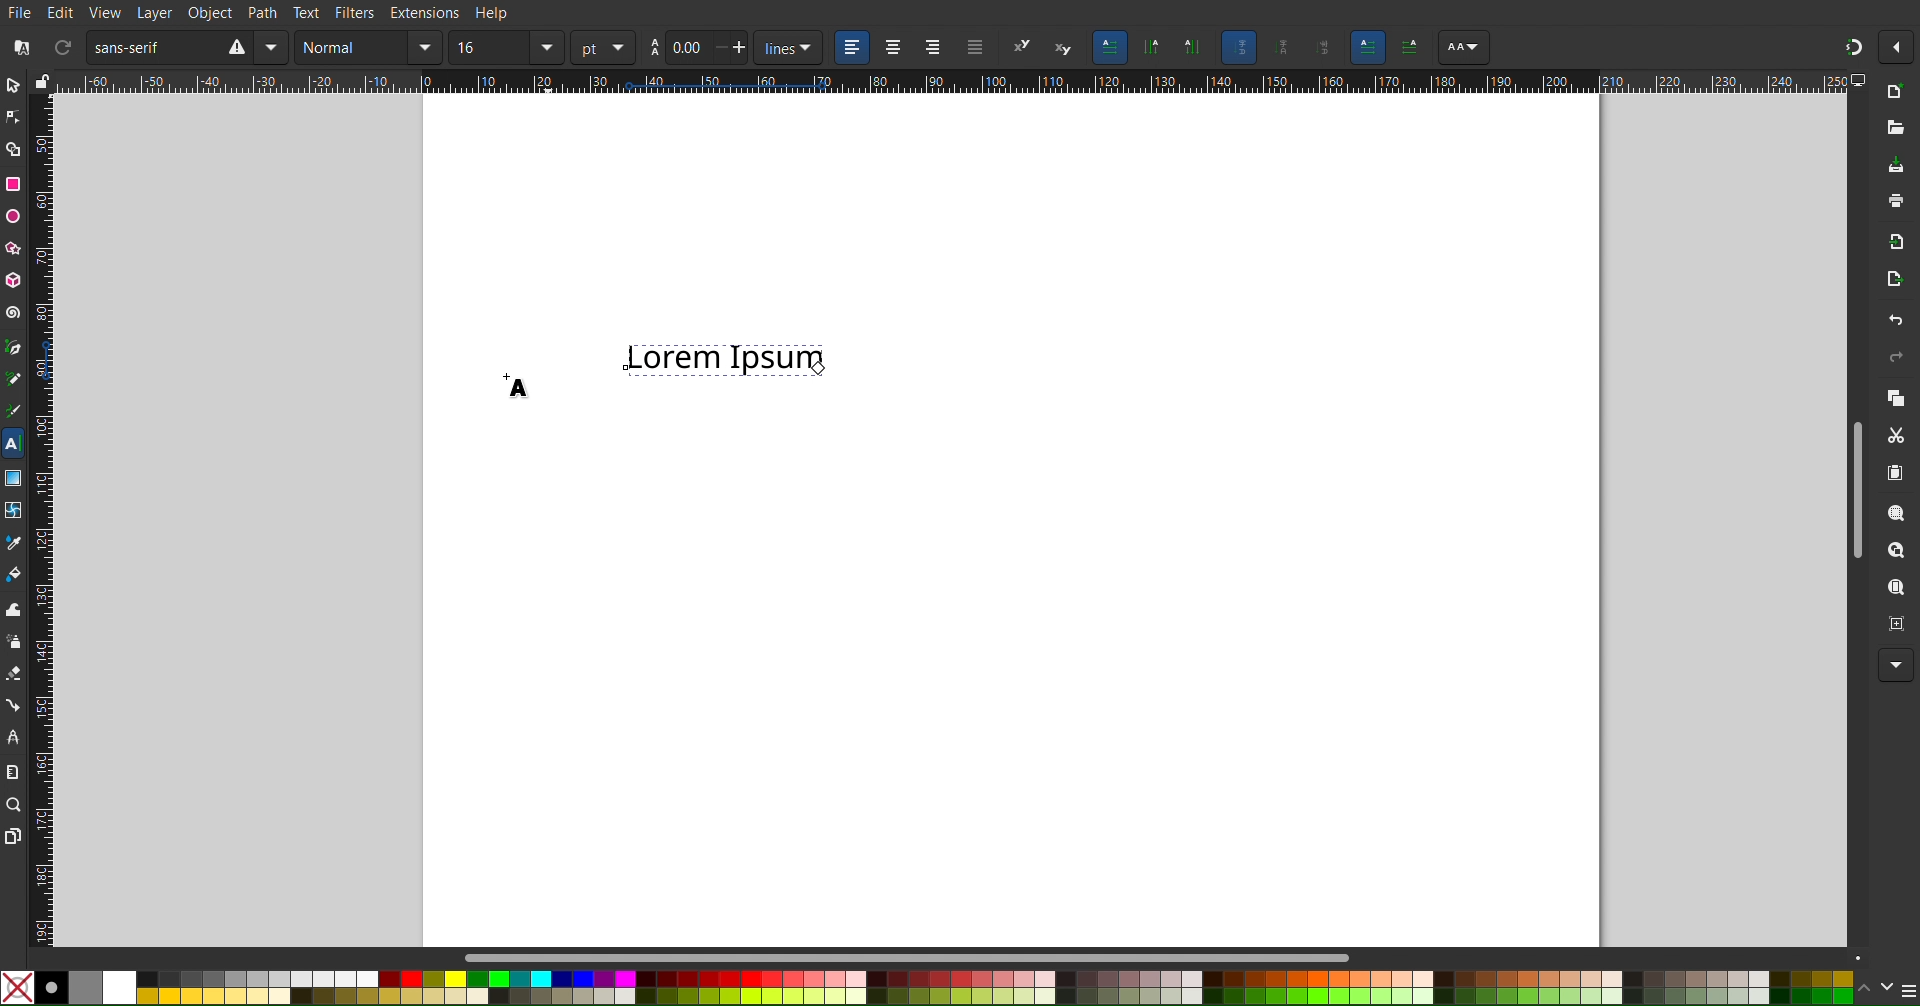 The height and width of the screenshot is (1006, 1920). What do you see at coordinates (1896, 550) in the screenshot?
I see `Zoom Drawing` at bounding box center [1896, 550].